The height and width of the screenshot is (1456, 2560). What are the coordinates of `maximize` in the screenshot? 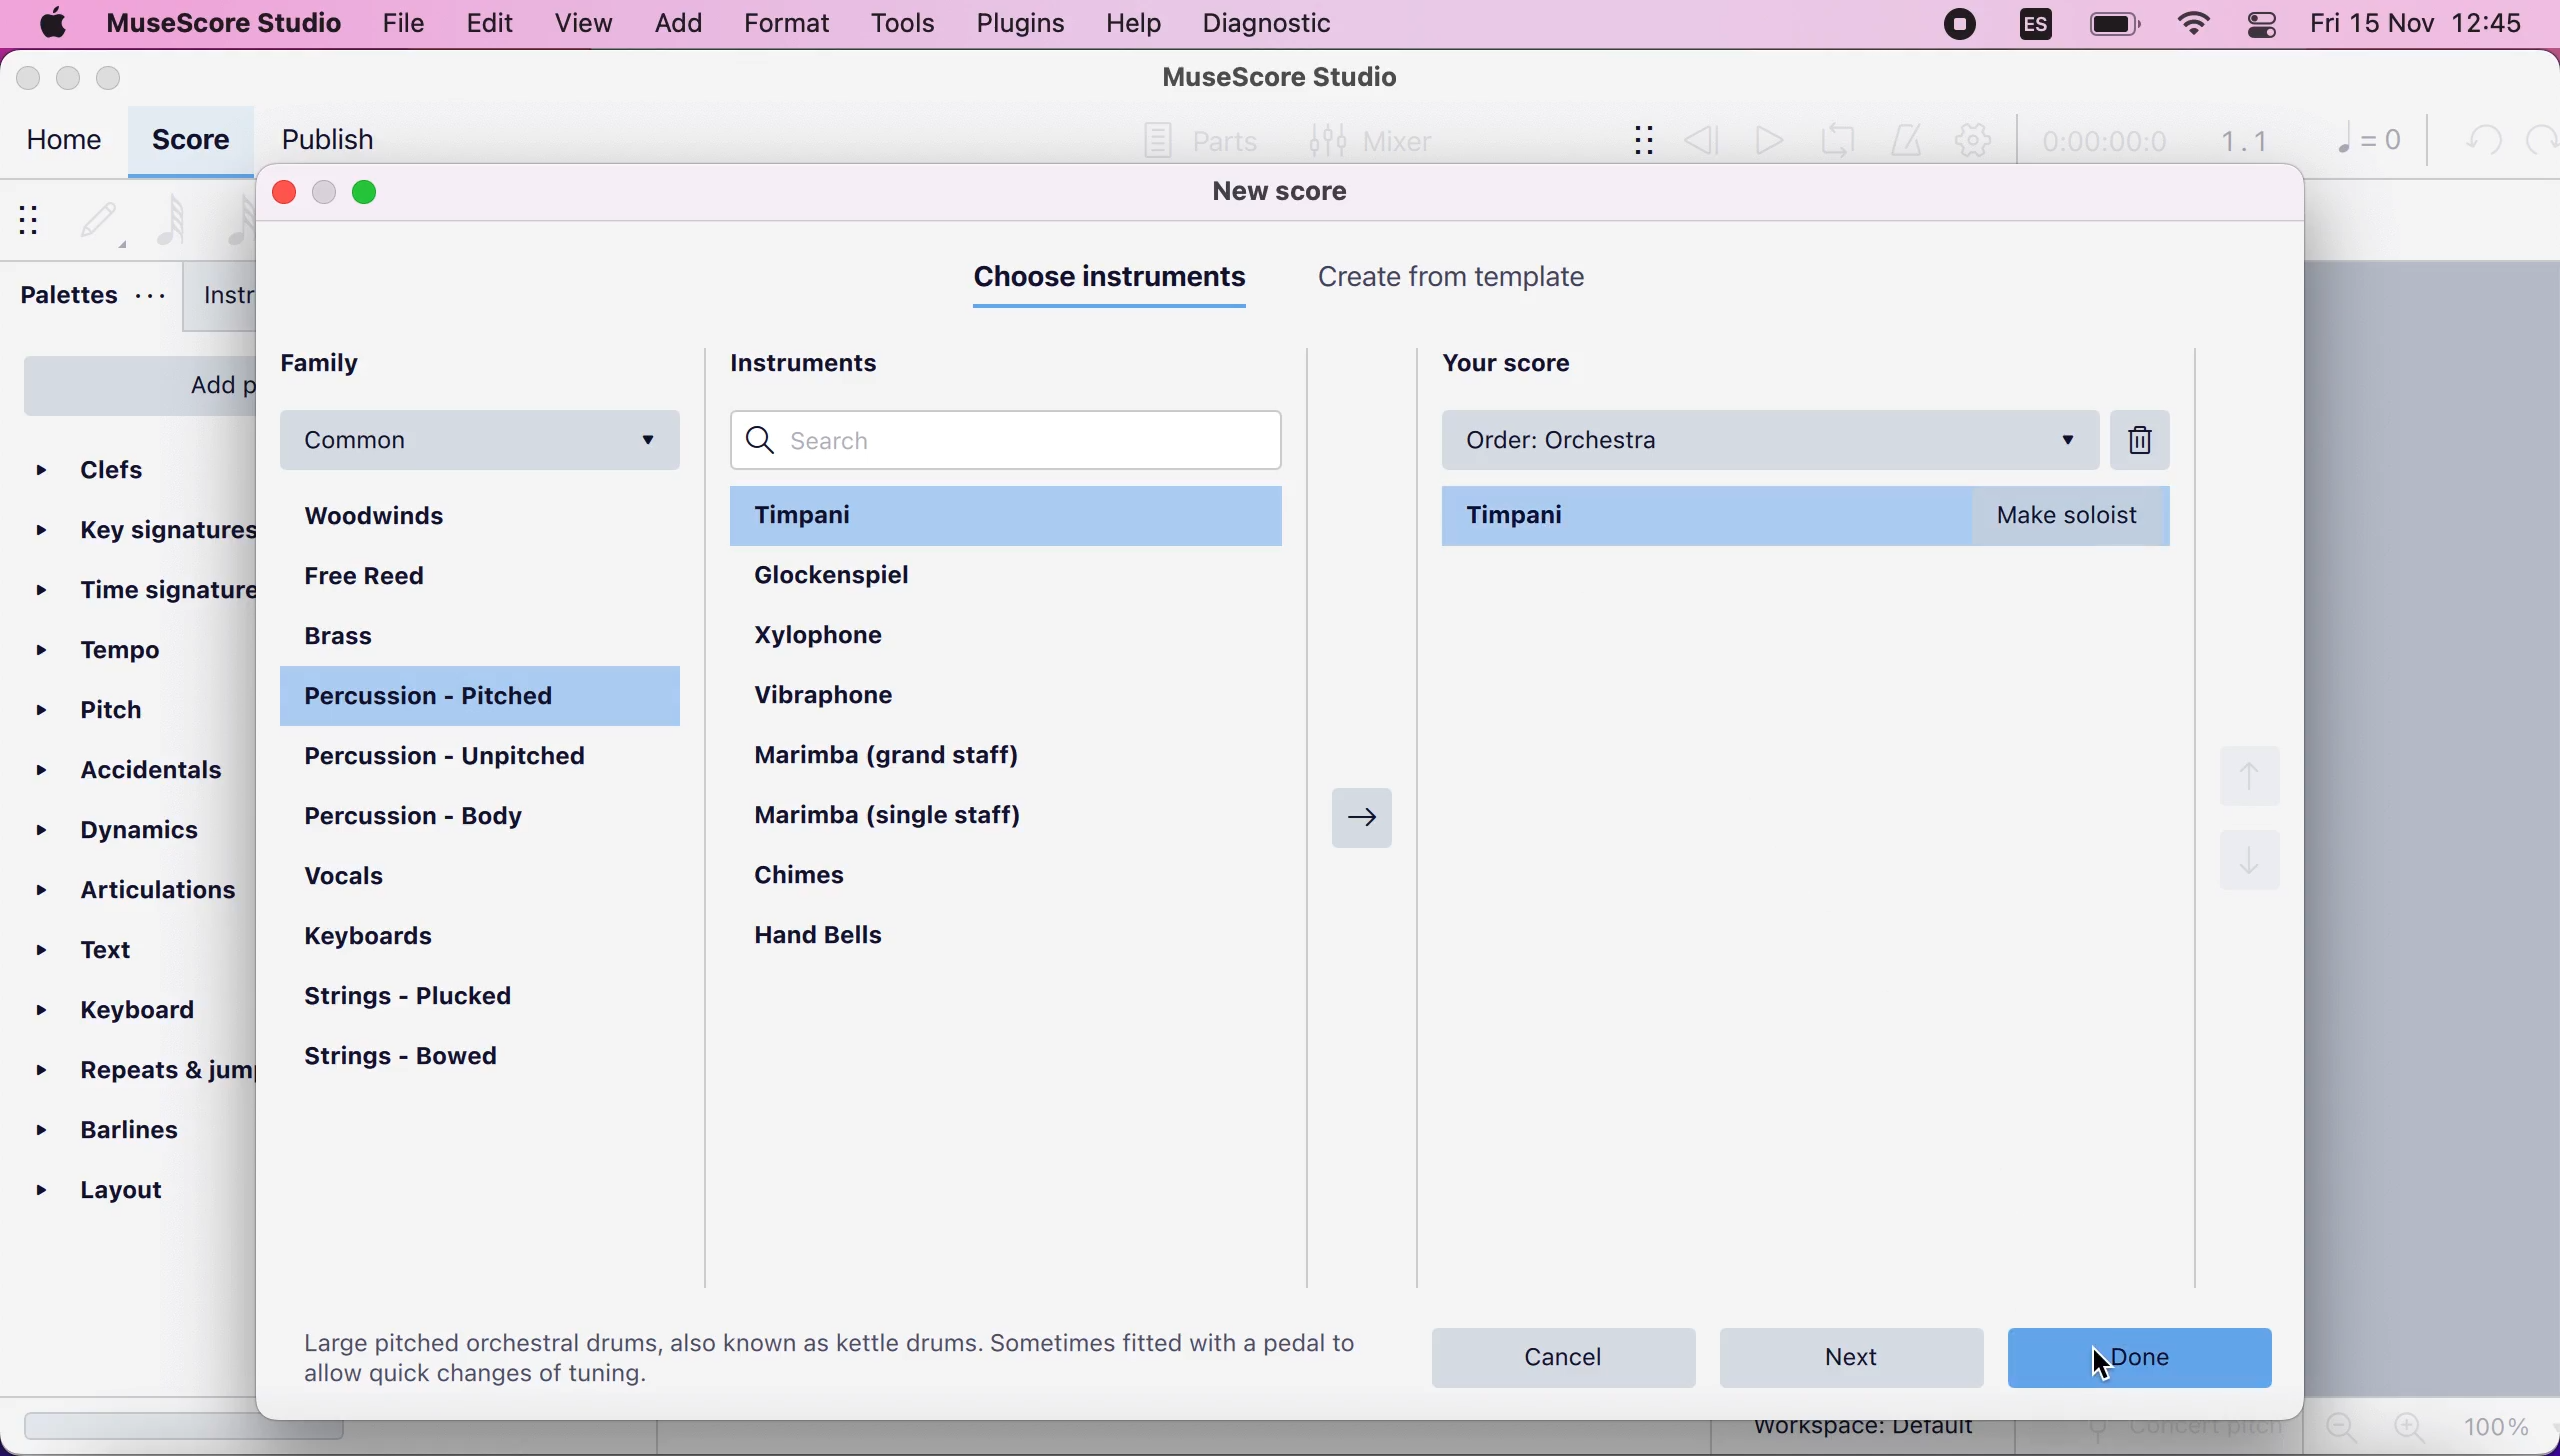 It's located at (118, 77).